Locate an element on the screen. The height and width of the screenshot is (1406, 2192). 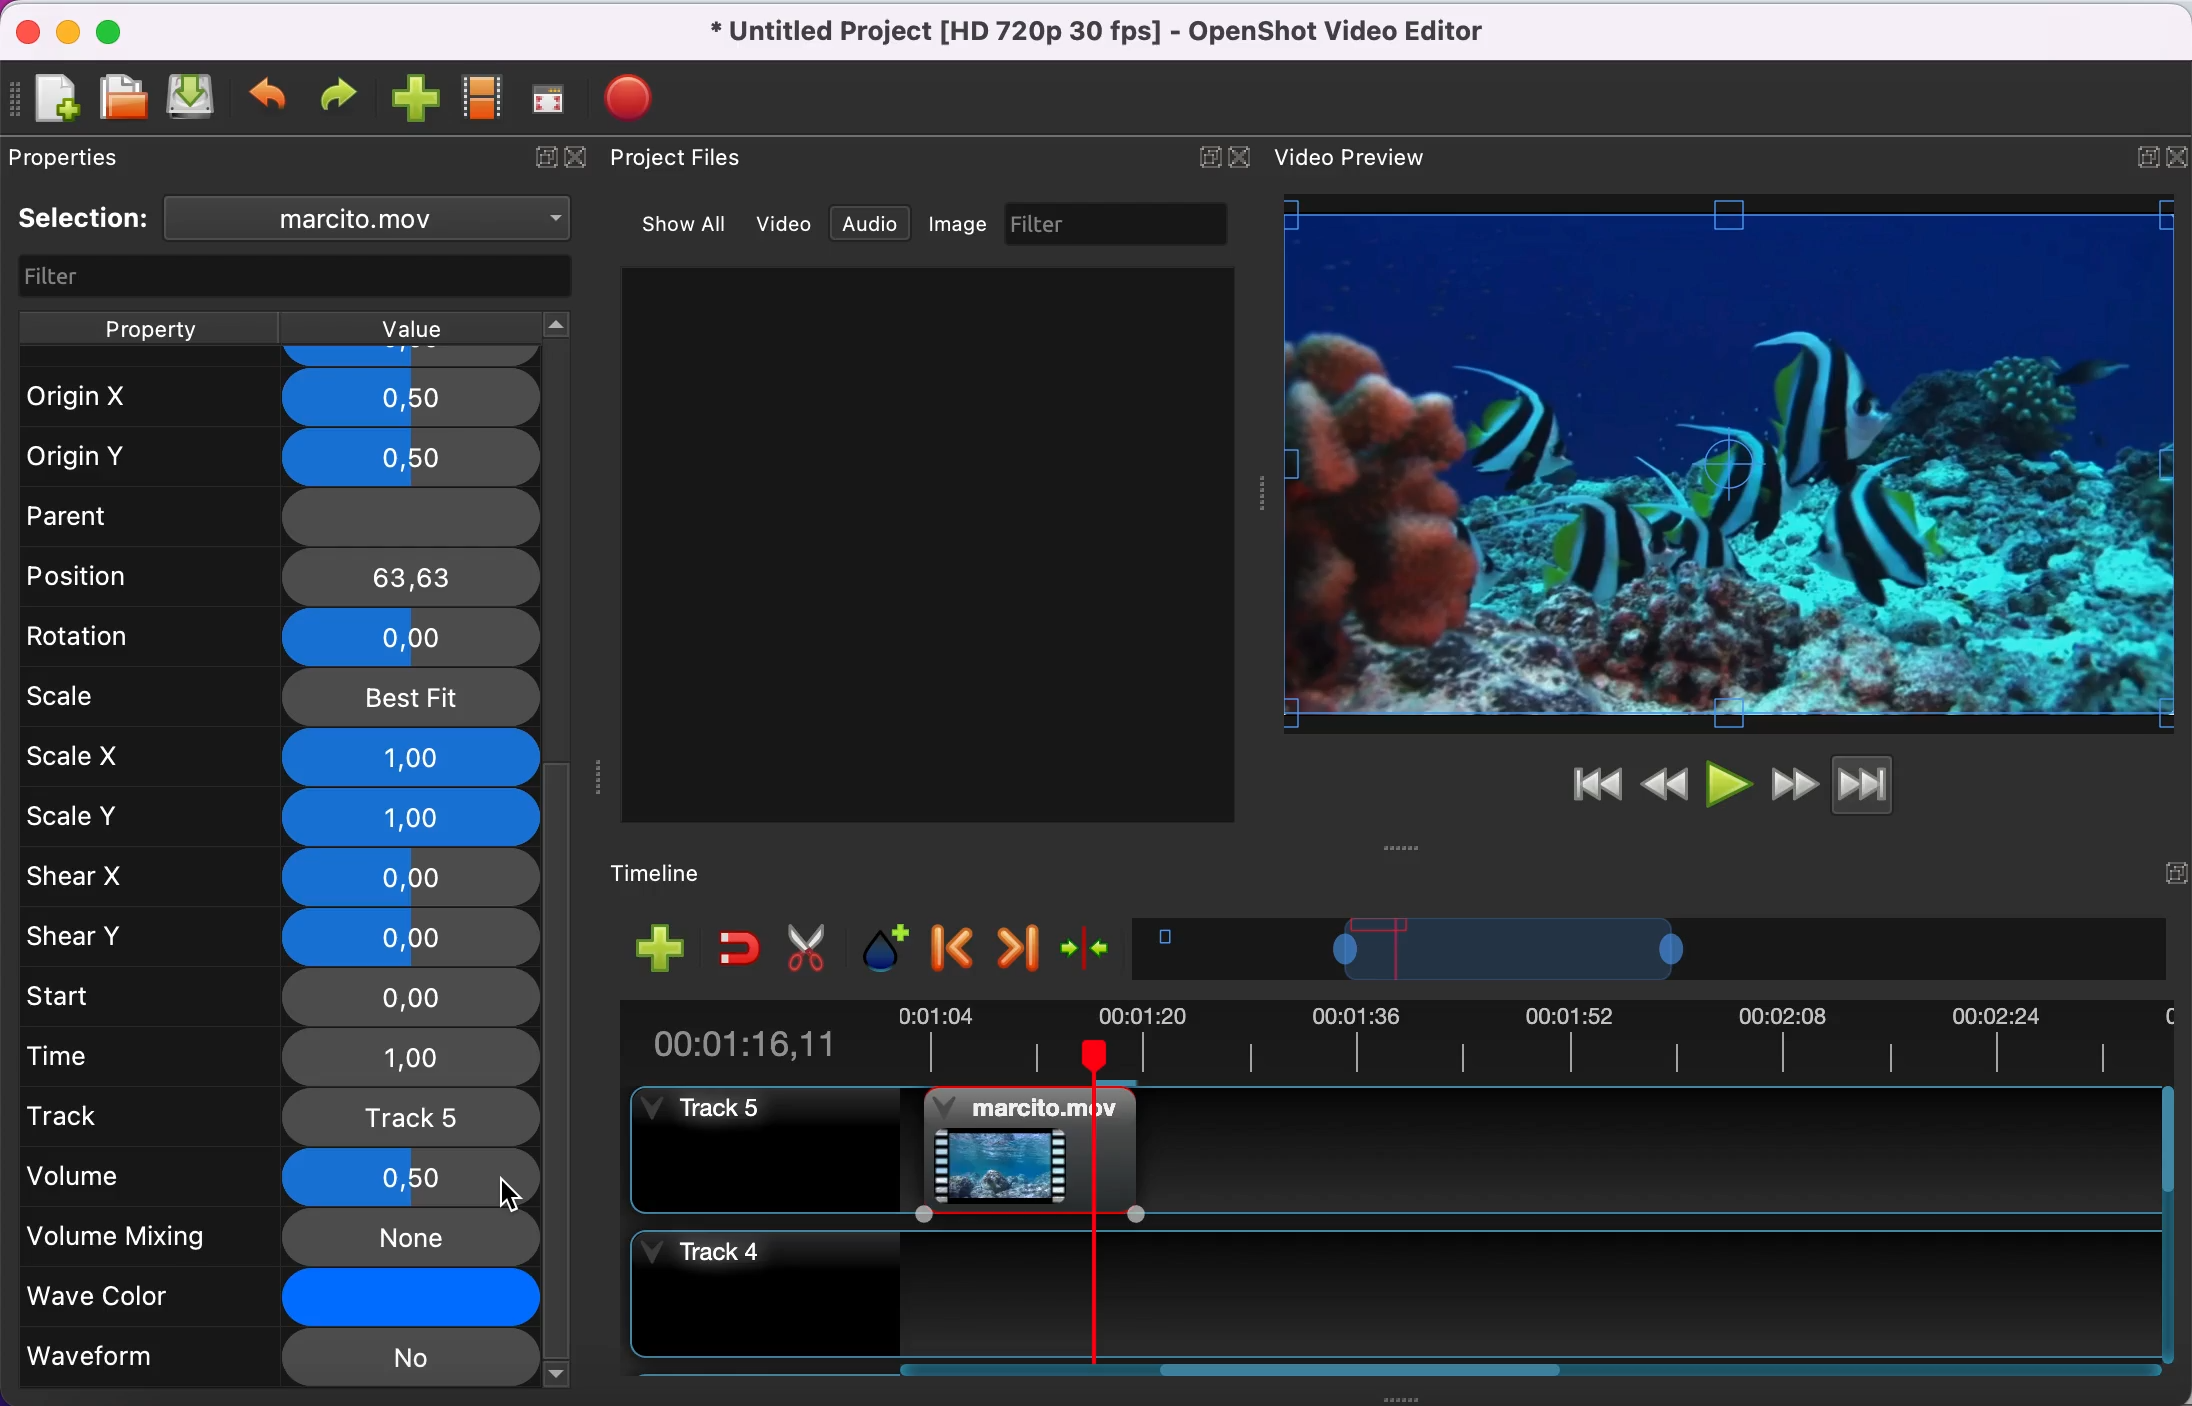
full screen is located at coordinates (555, 99).